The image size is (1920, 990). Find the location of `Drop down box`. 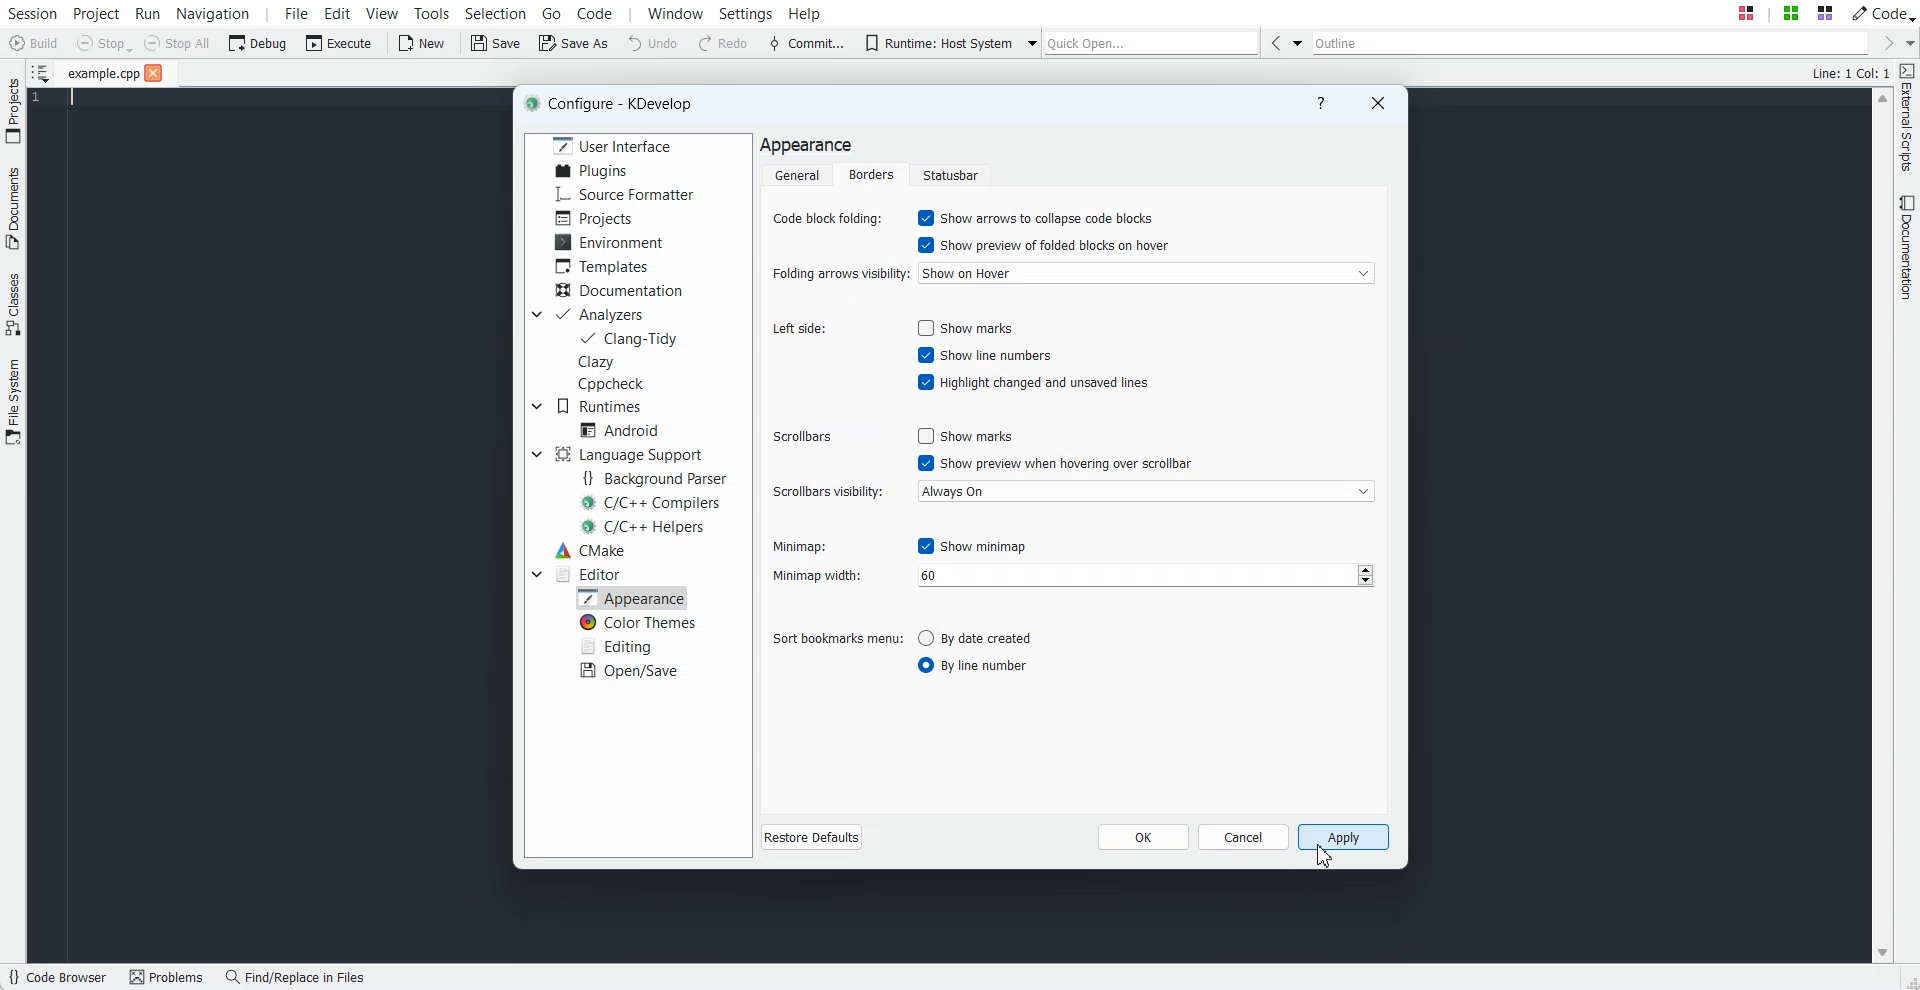

Drop down box is located at coordinates (534, 455).